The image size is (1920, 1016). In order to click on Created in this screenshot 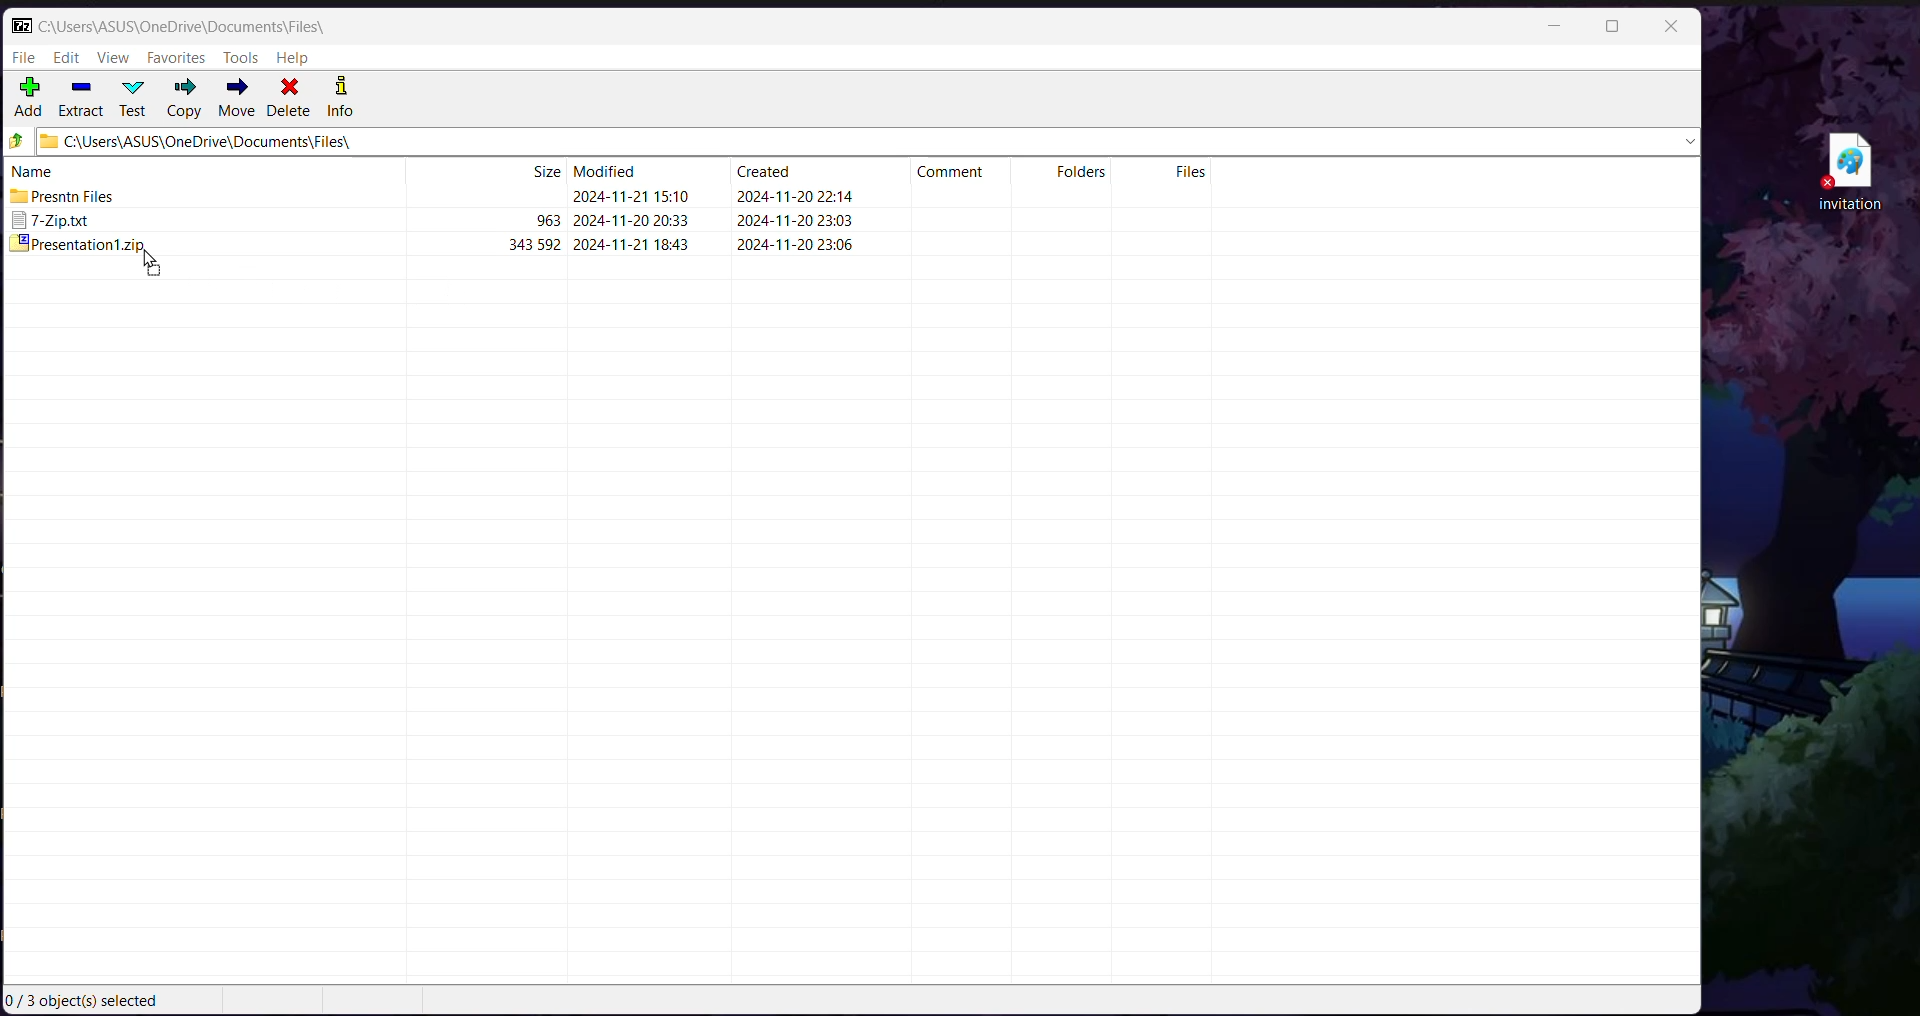, I will do `click(768, 167)`.